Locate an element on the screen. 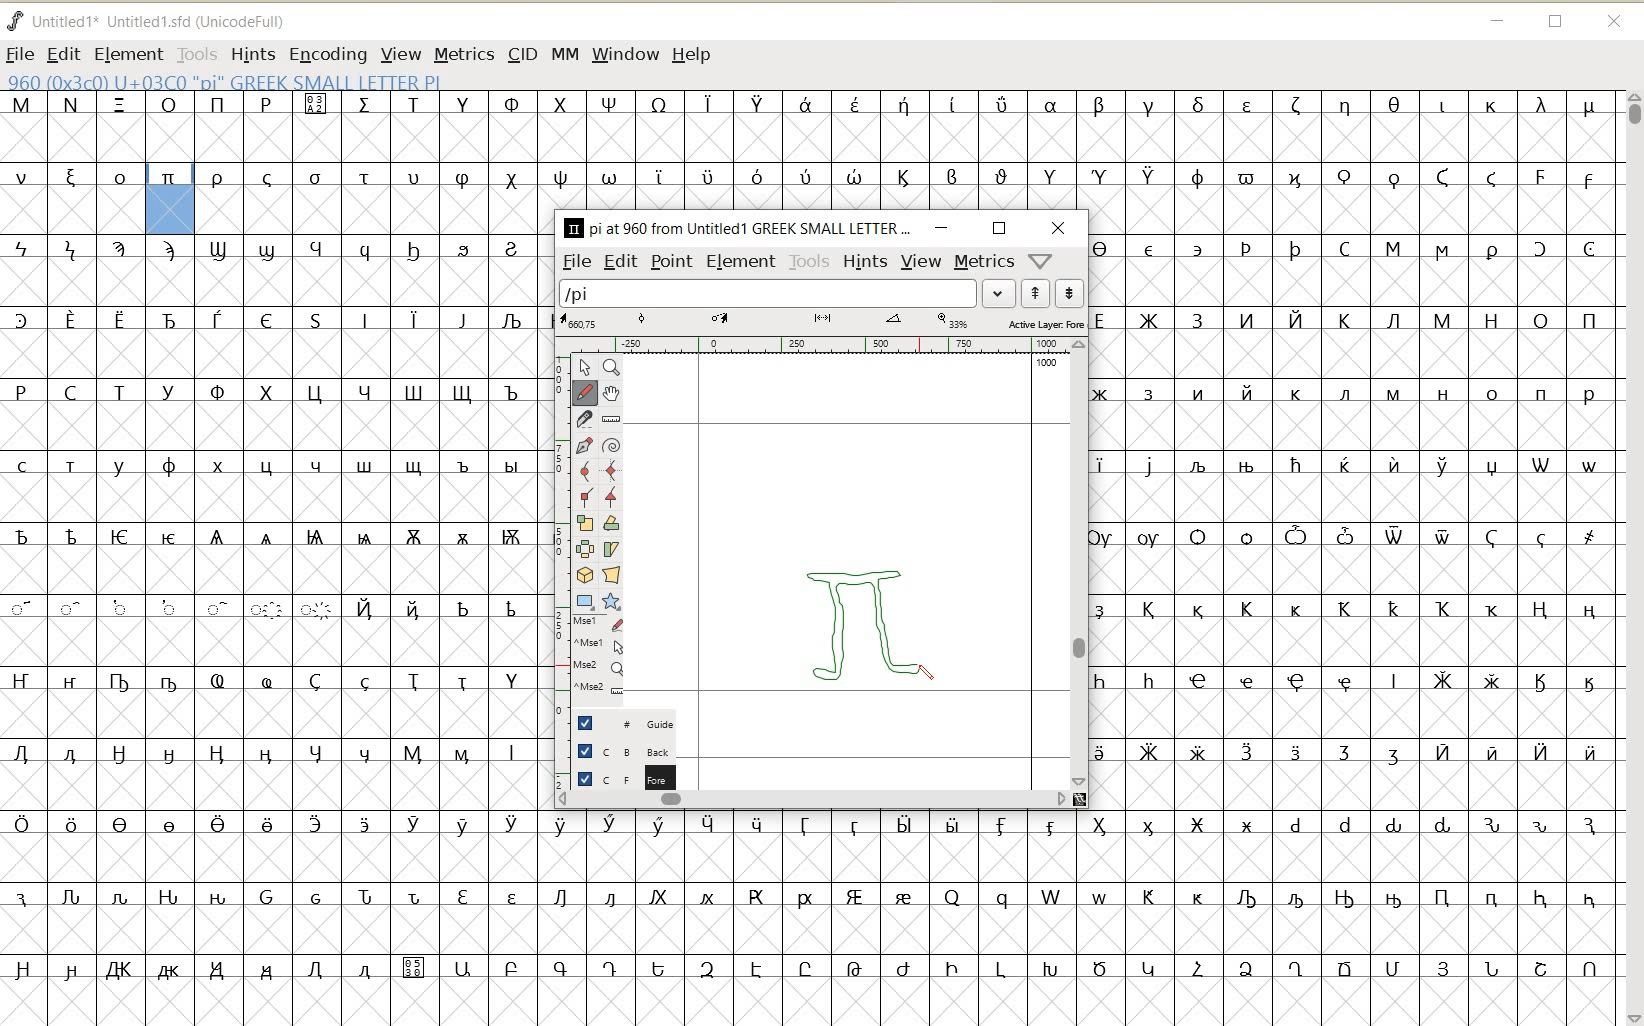  flip the selection is located at coordinates (582, 548).